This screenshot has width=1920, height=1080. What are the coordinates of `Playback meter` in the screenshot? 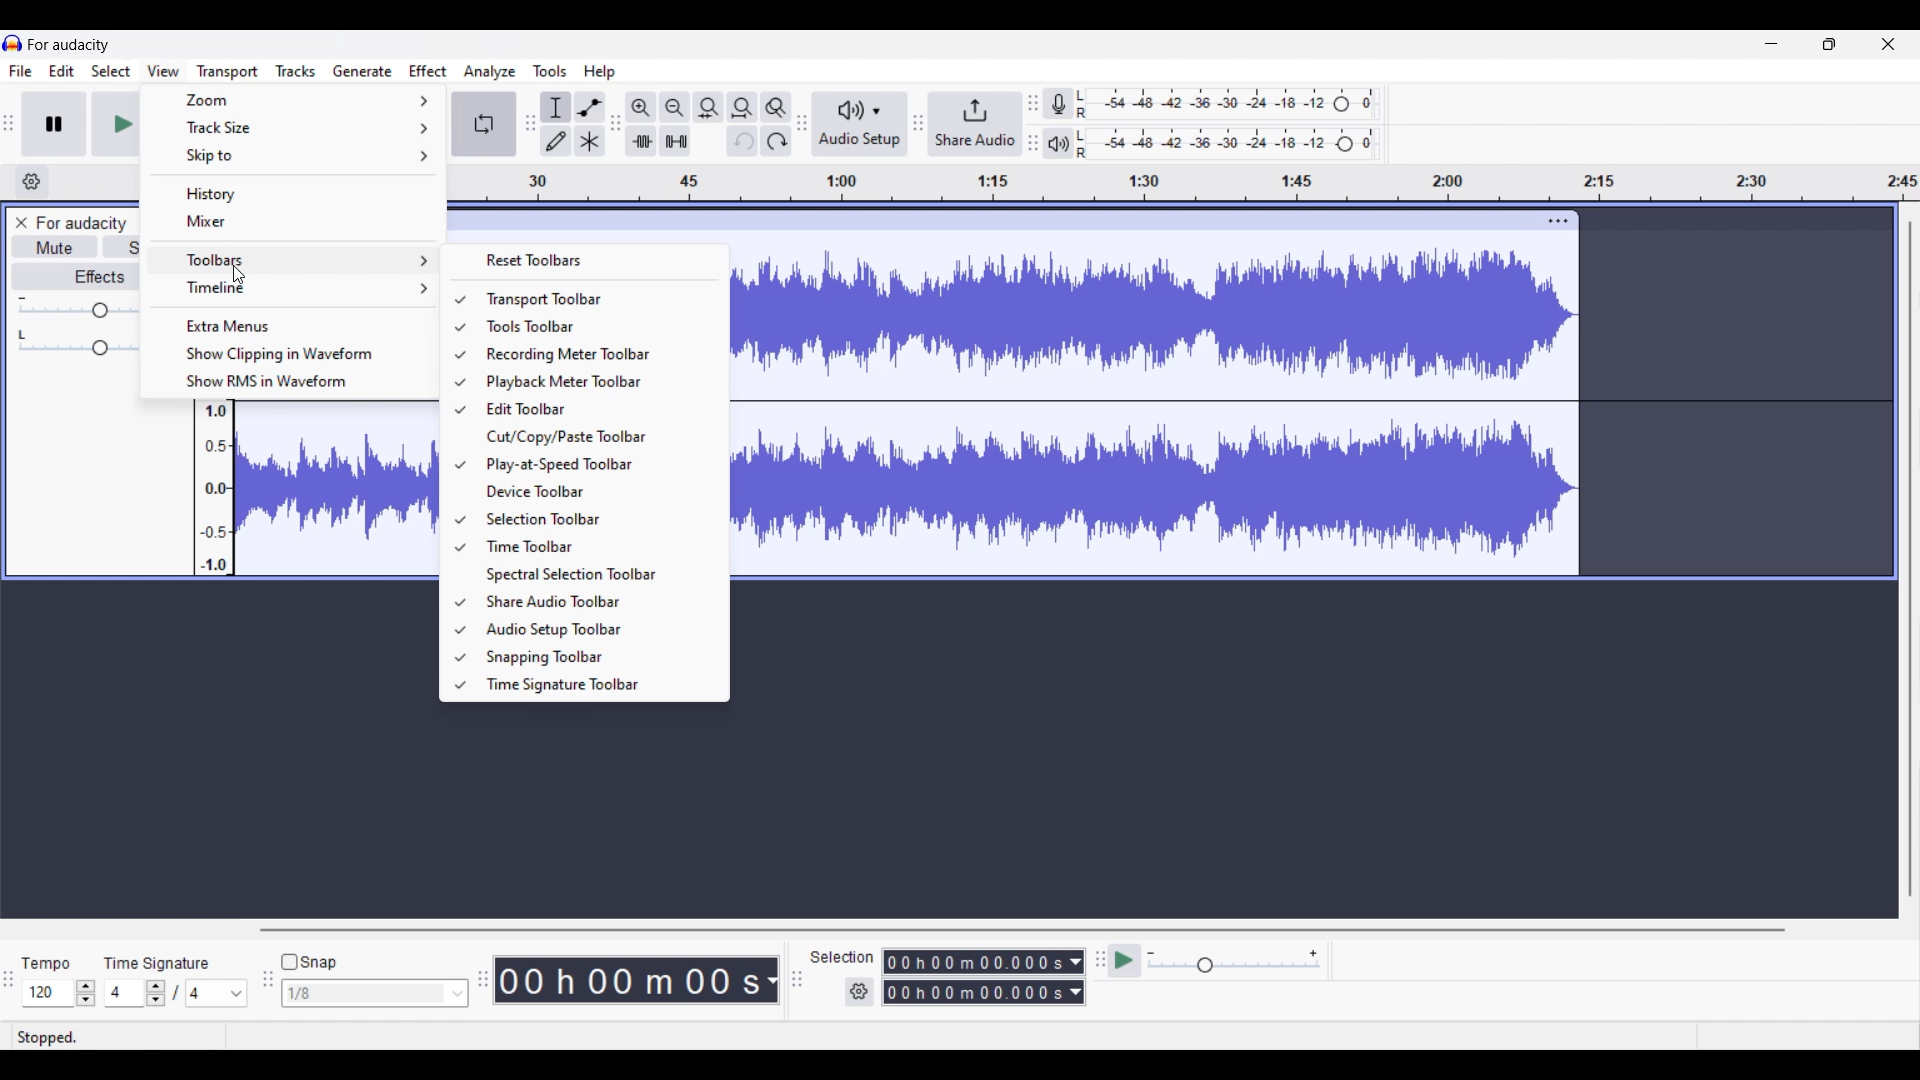 It's located at (1059, 143).